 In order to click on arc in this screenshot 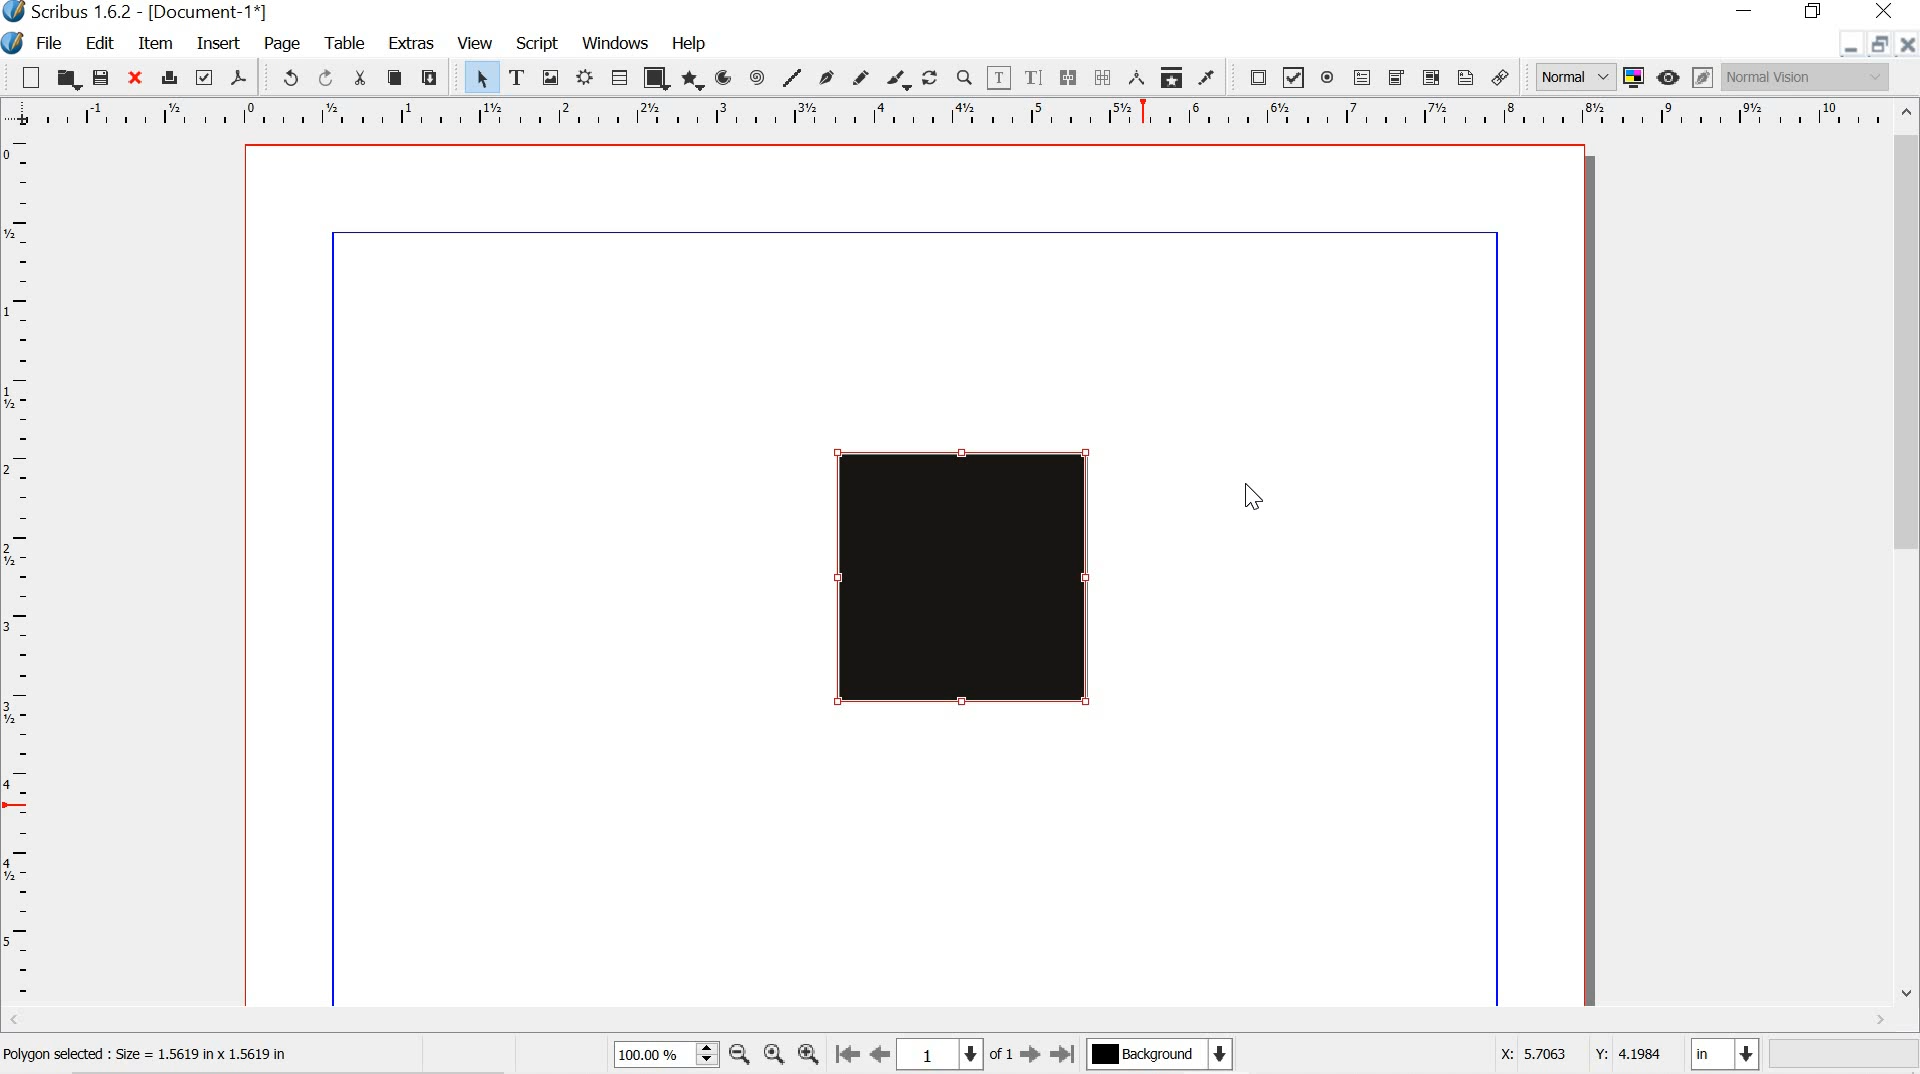, I will do `click(725, 77)`.